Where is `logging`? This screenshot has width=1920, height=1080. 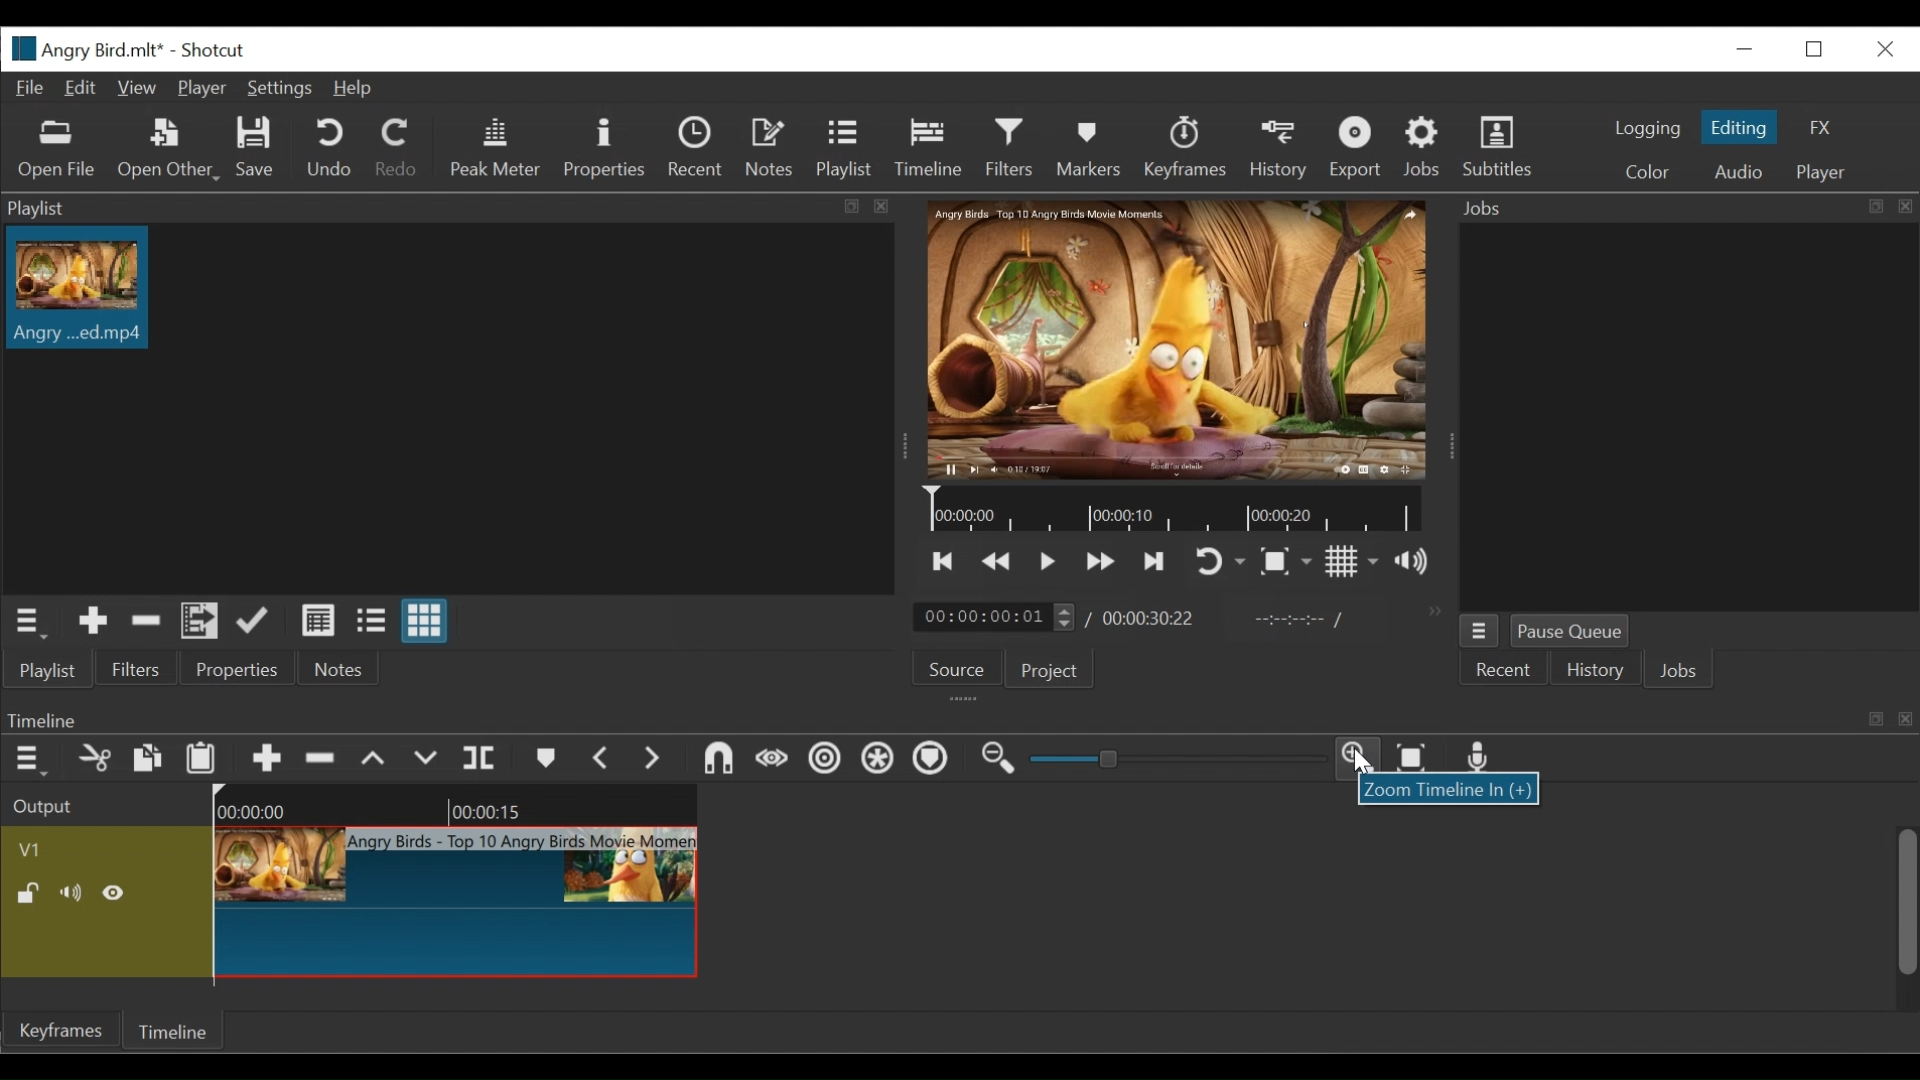 logging is located at coordinates (1645, 129).